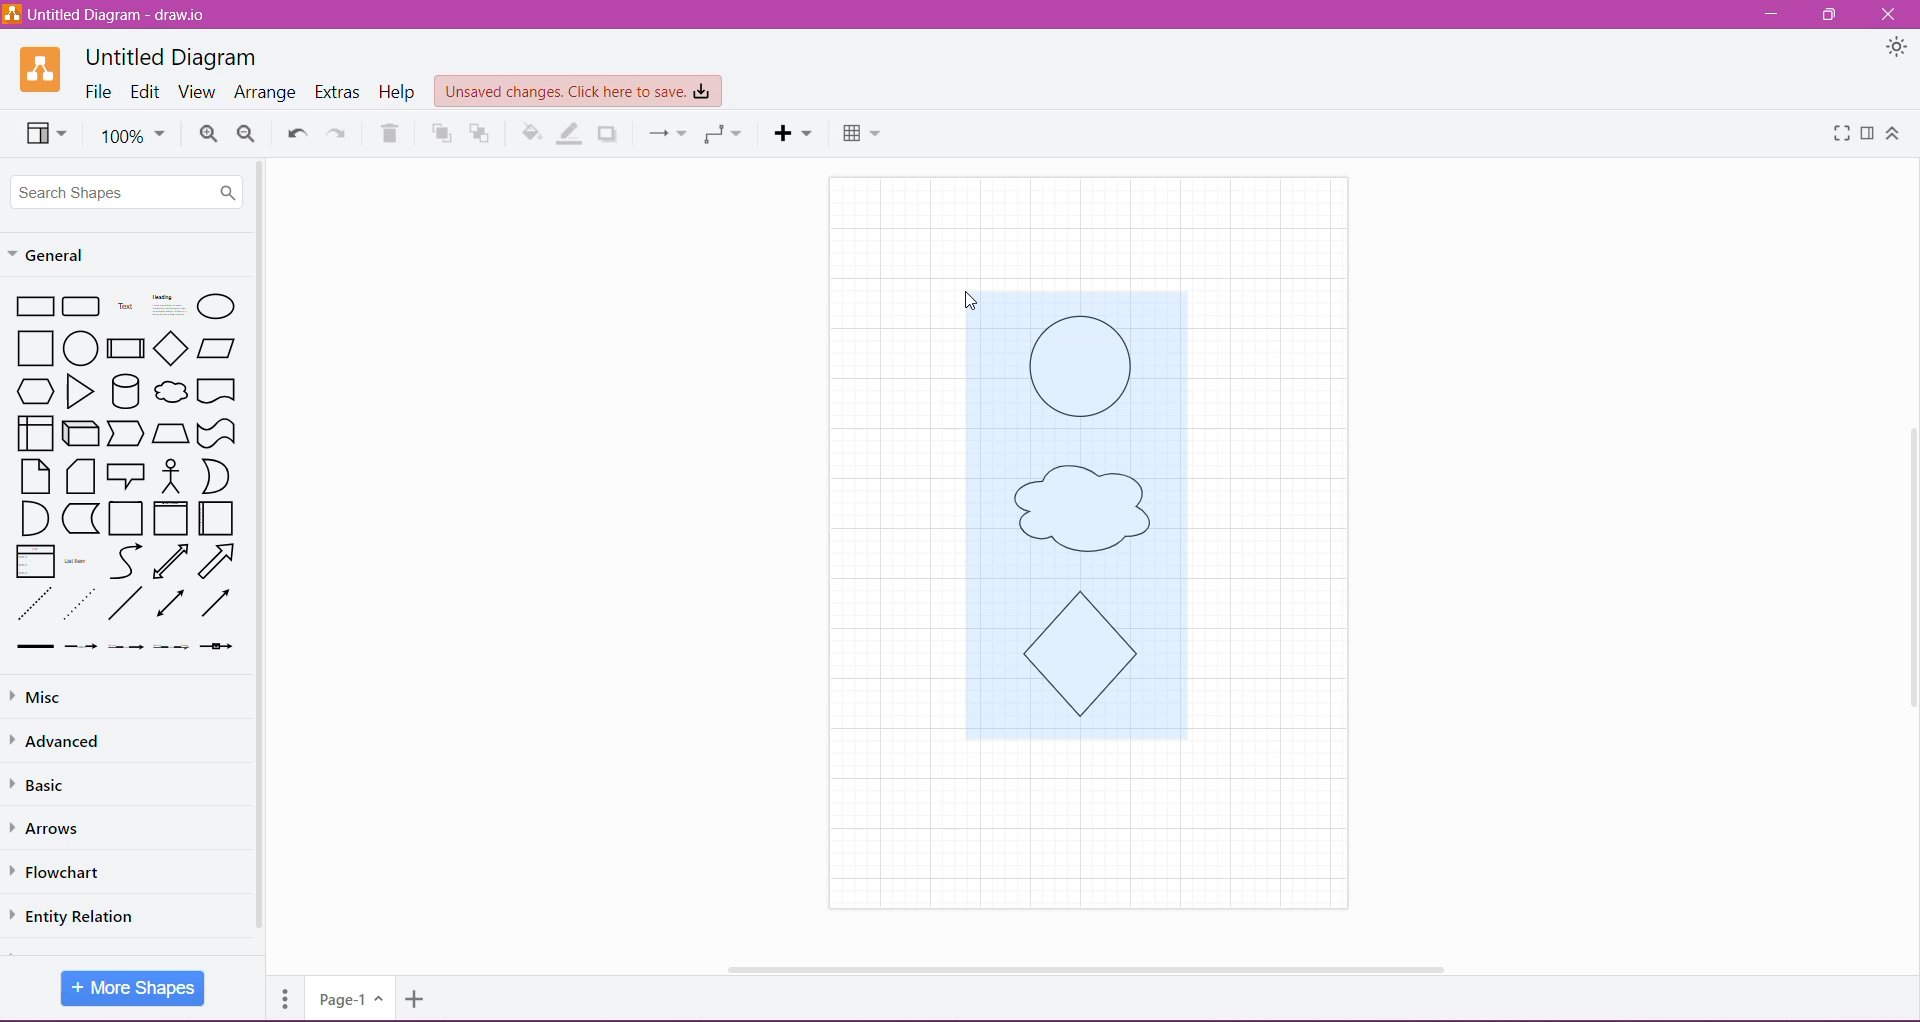 The width and height of the screenshot is (1920, 1022). What do you see at coordinates (793, 133) in the screenshot?
I see `Insert` at bounding box center [793, 133].